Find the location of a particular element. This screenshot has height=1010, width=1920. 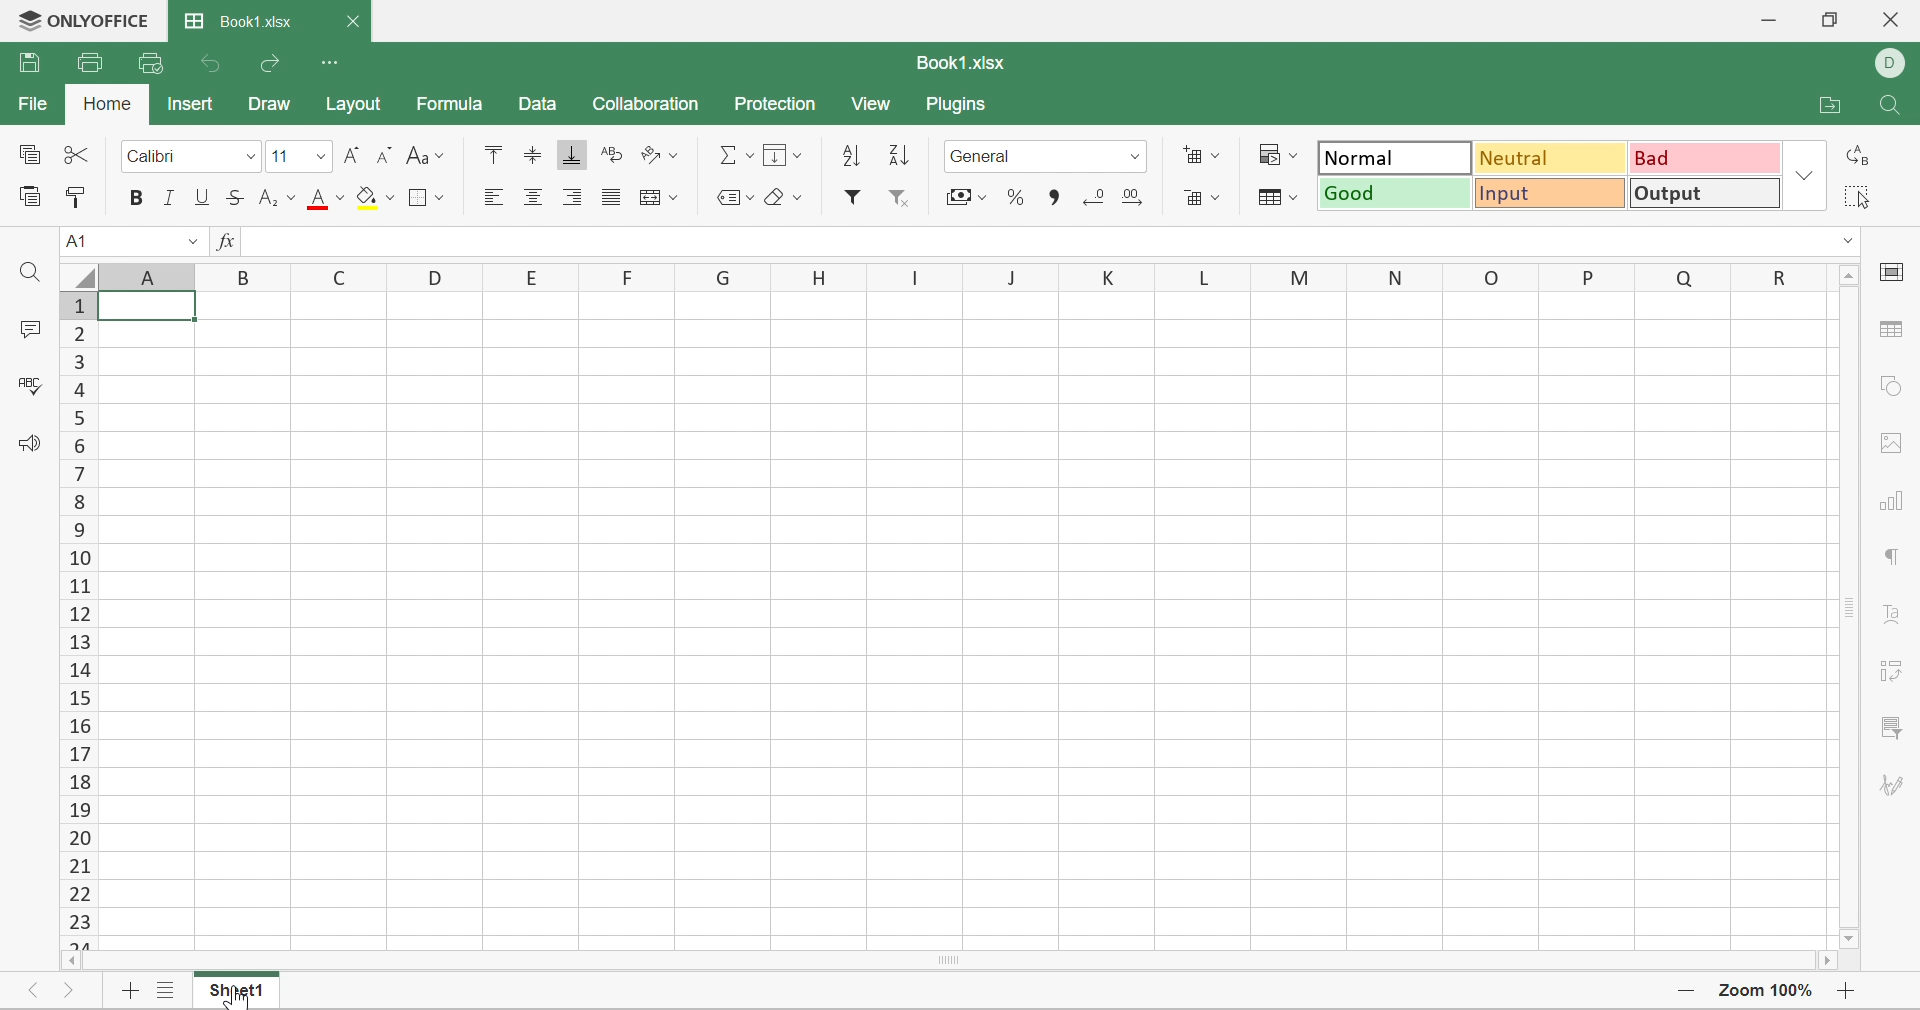

3 is located at coordinates (79, 361).